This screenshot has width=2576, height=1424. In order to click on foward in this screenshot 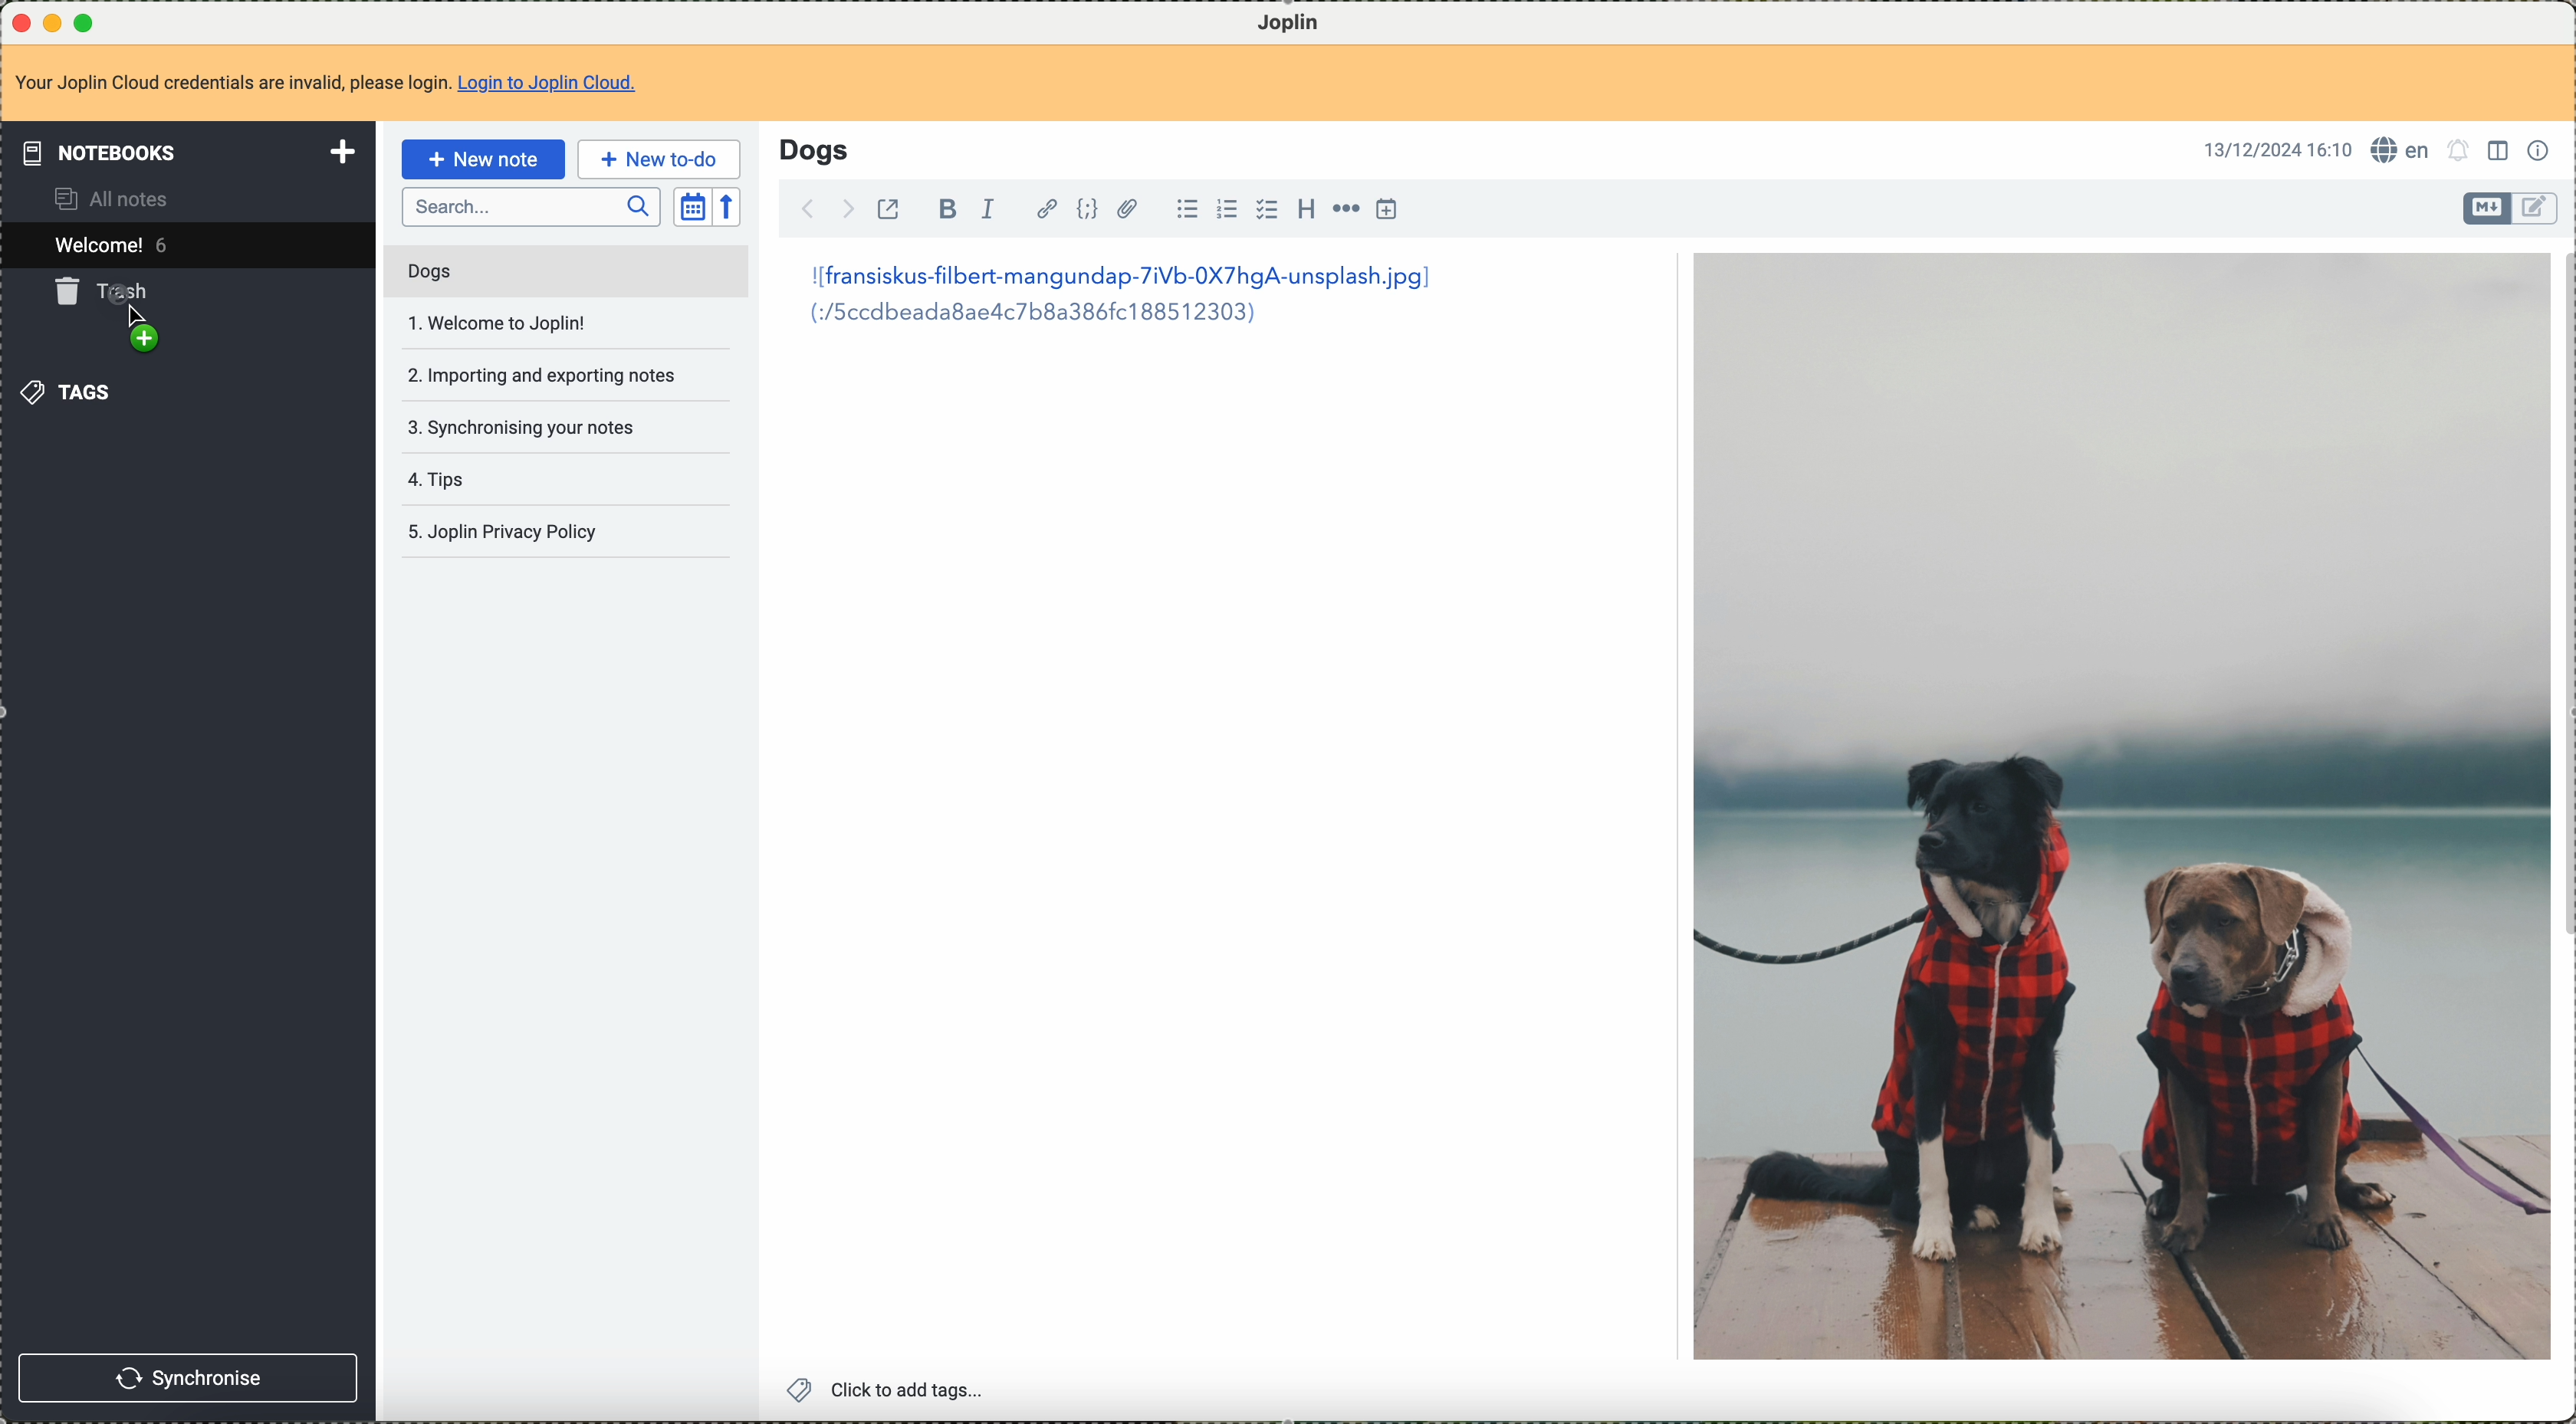, I will do `click(852, 207)`.